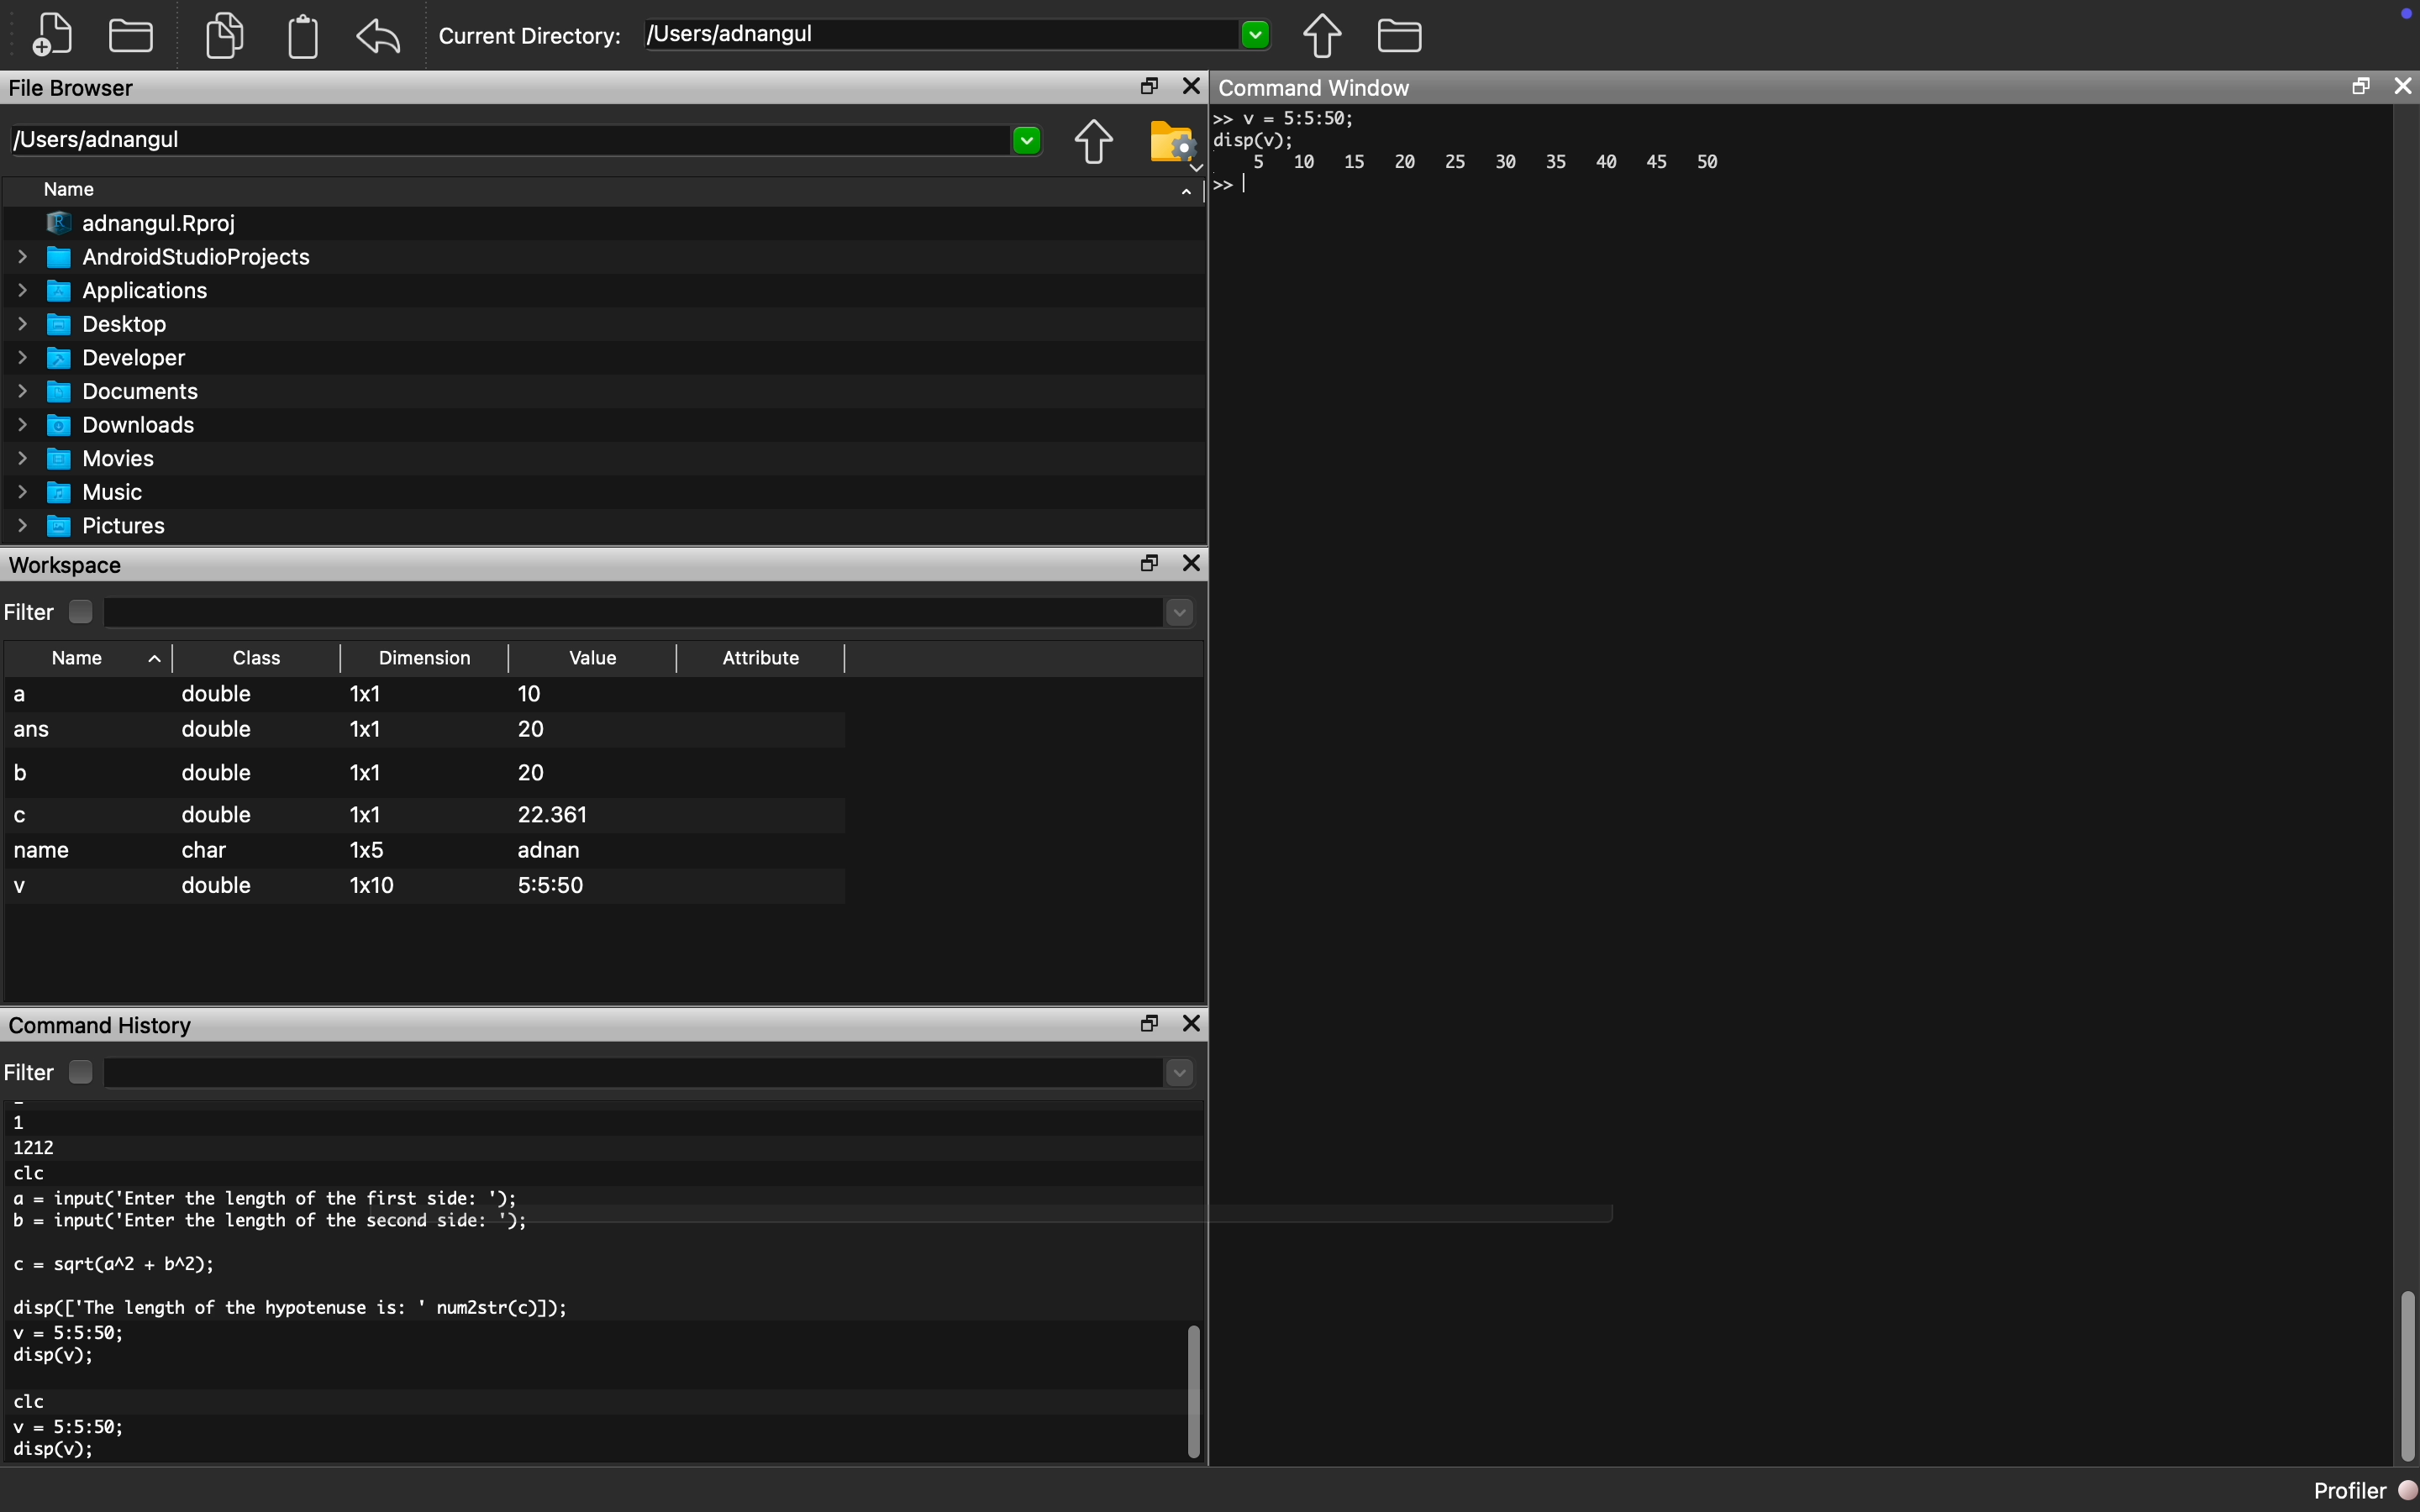  Describe the element at coordinates (94, 357) in the screenshot. I see `Developer` at that location.